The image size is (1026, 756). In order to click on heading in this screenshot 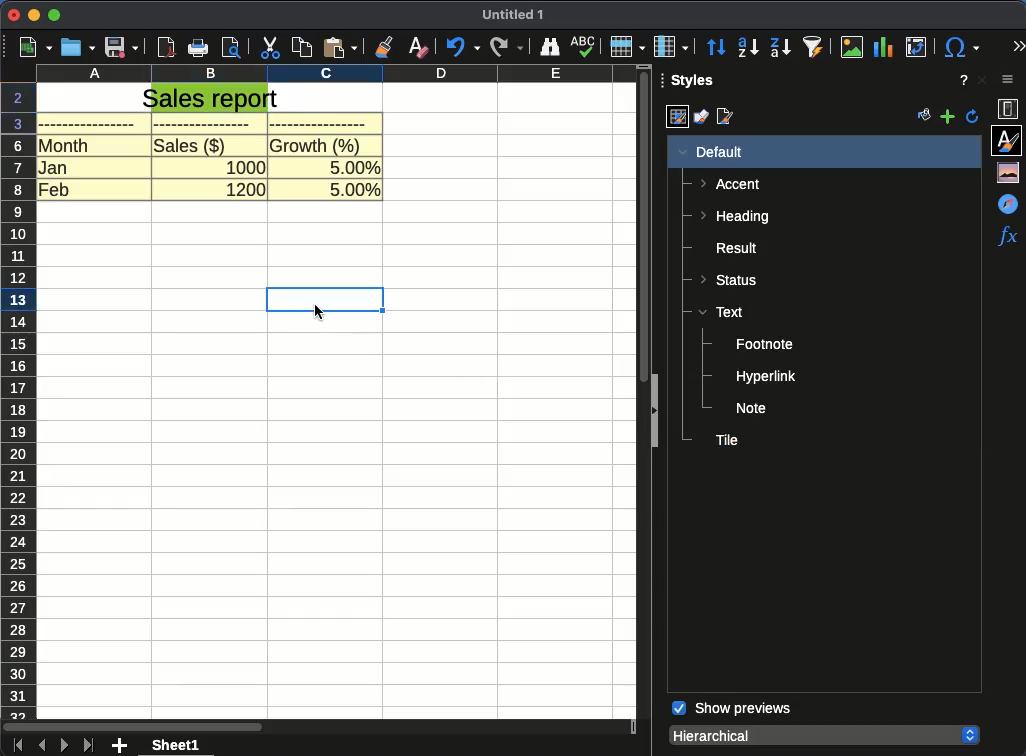, I will do `click(734, 218)`.